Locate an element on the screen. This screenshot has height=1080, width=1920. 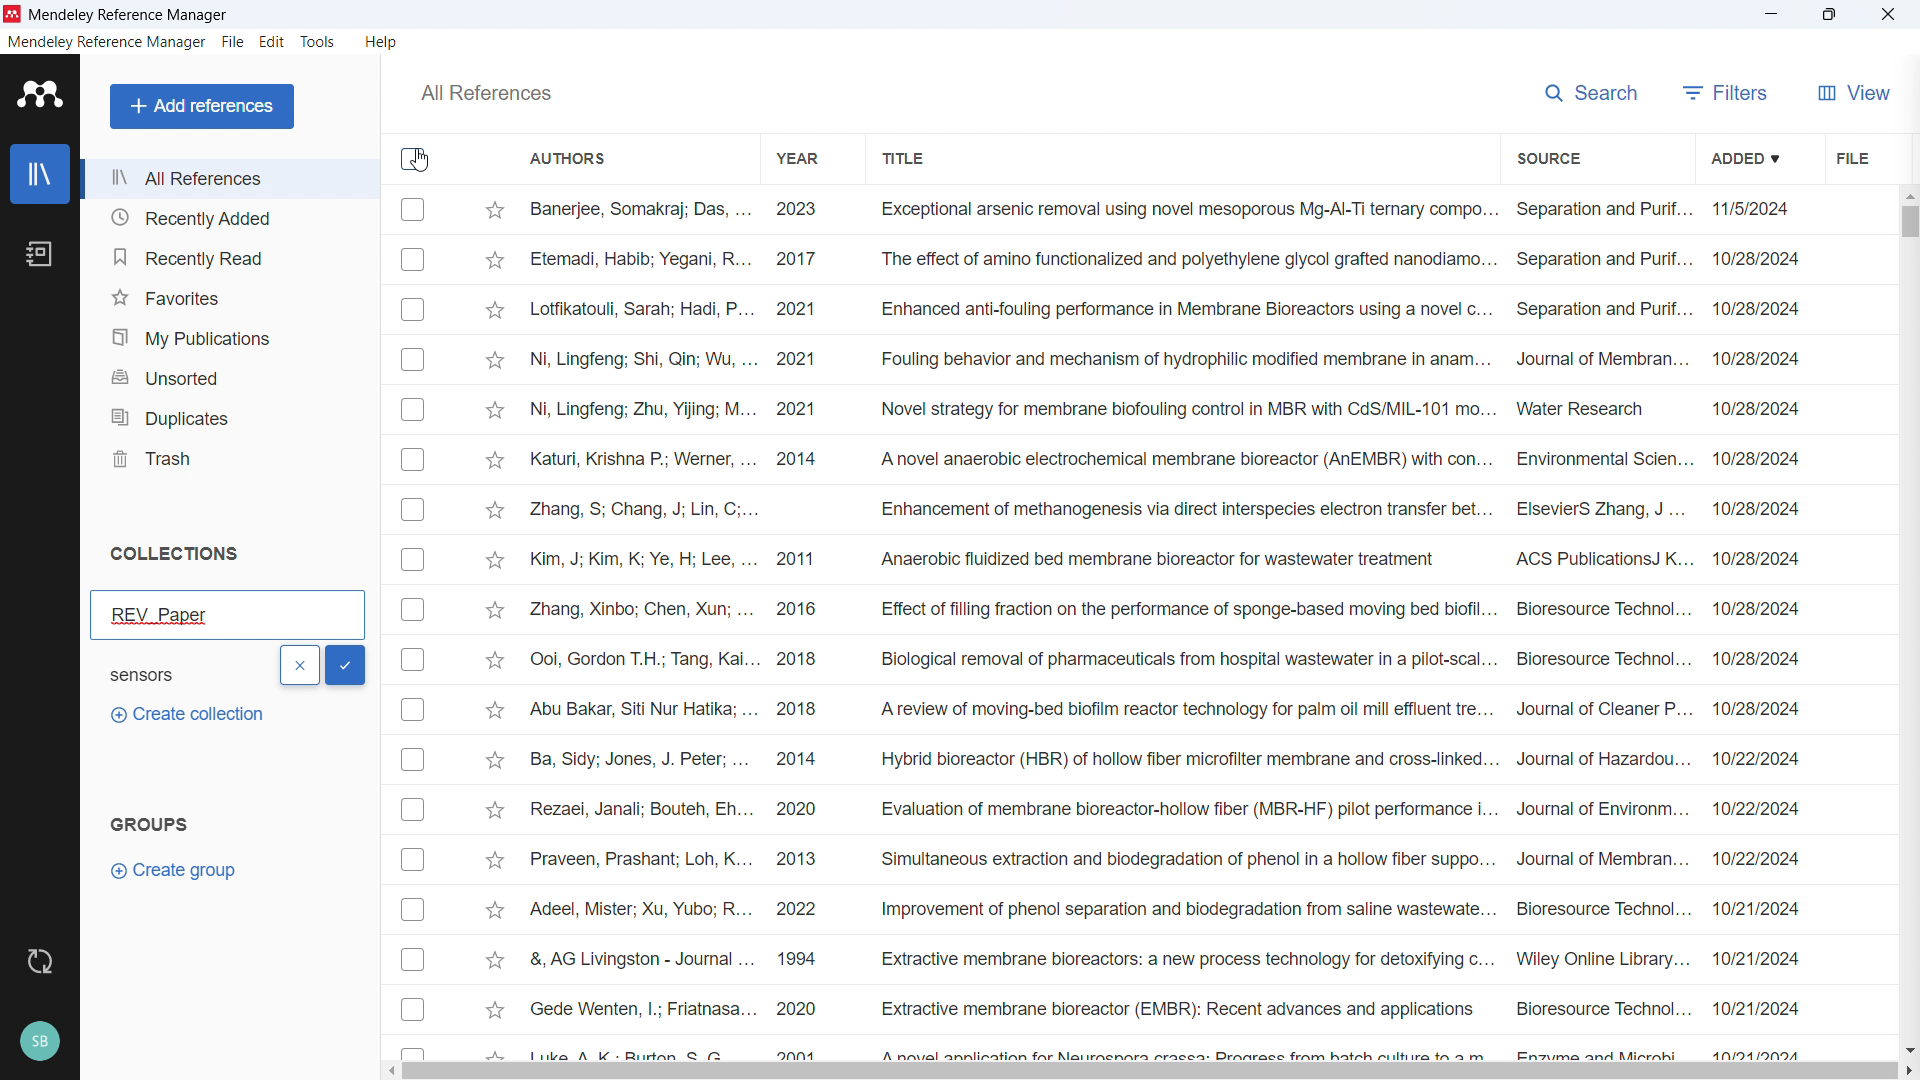
Mendeley reference manager  is located at coordinates (107, 42).